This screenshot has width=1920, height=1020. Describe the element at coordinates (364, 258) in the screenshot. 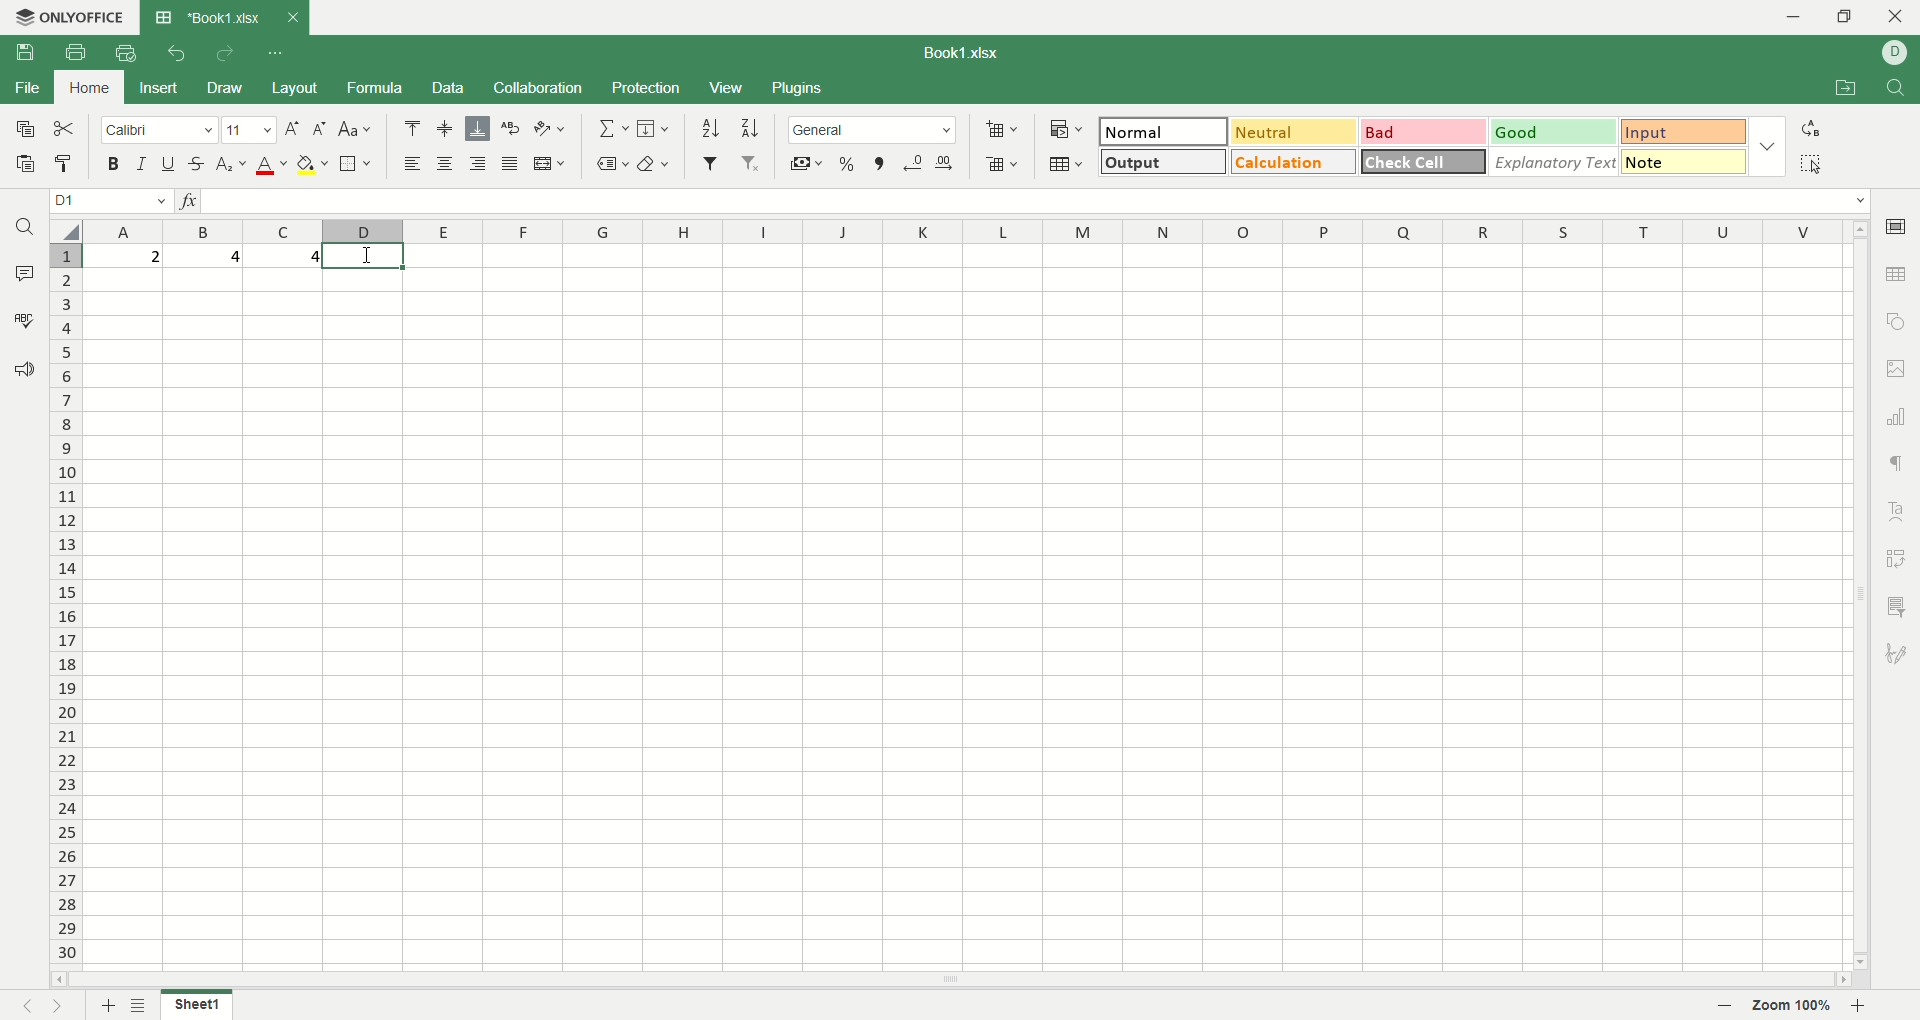

I see `cursor` at that location.